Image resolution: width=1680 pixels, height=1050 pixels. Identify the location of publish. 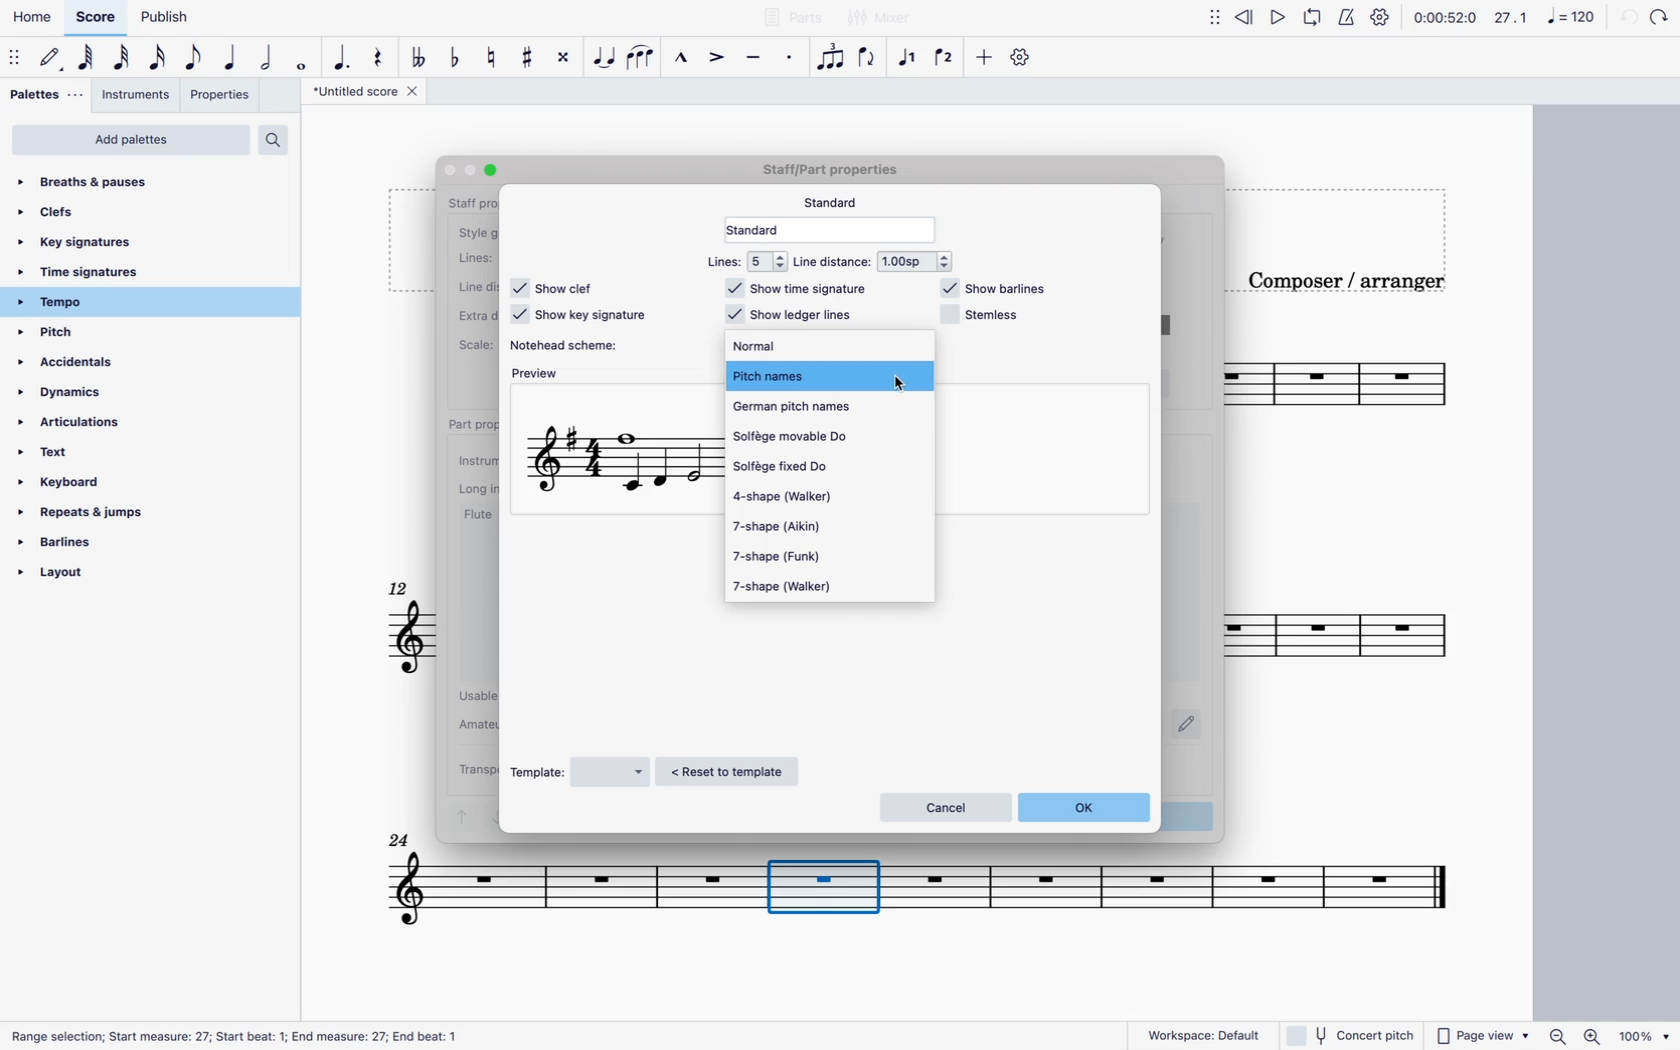
(163, 19).